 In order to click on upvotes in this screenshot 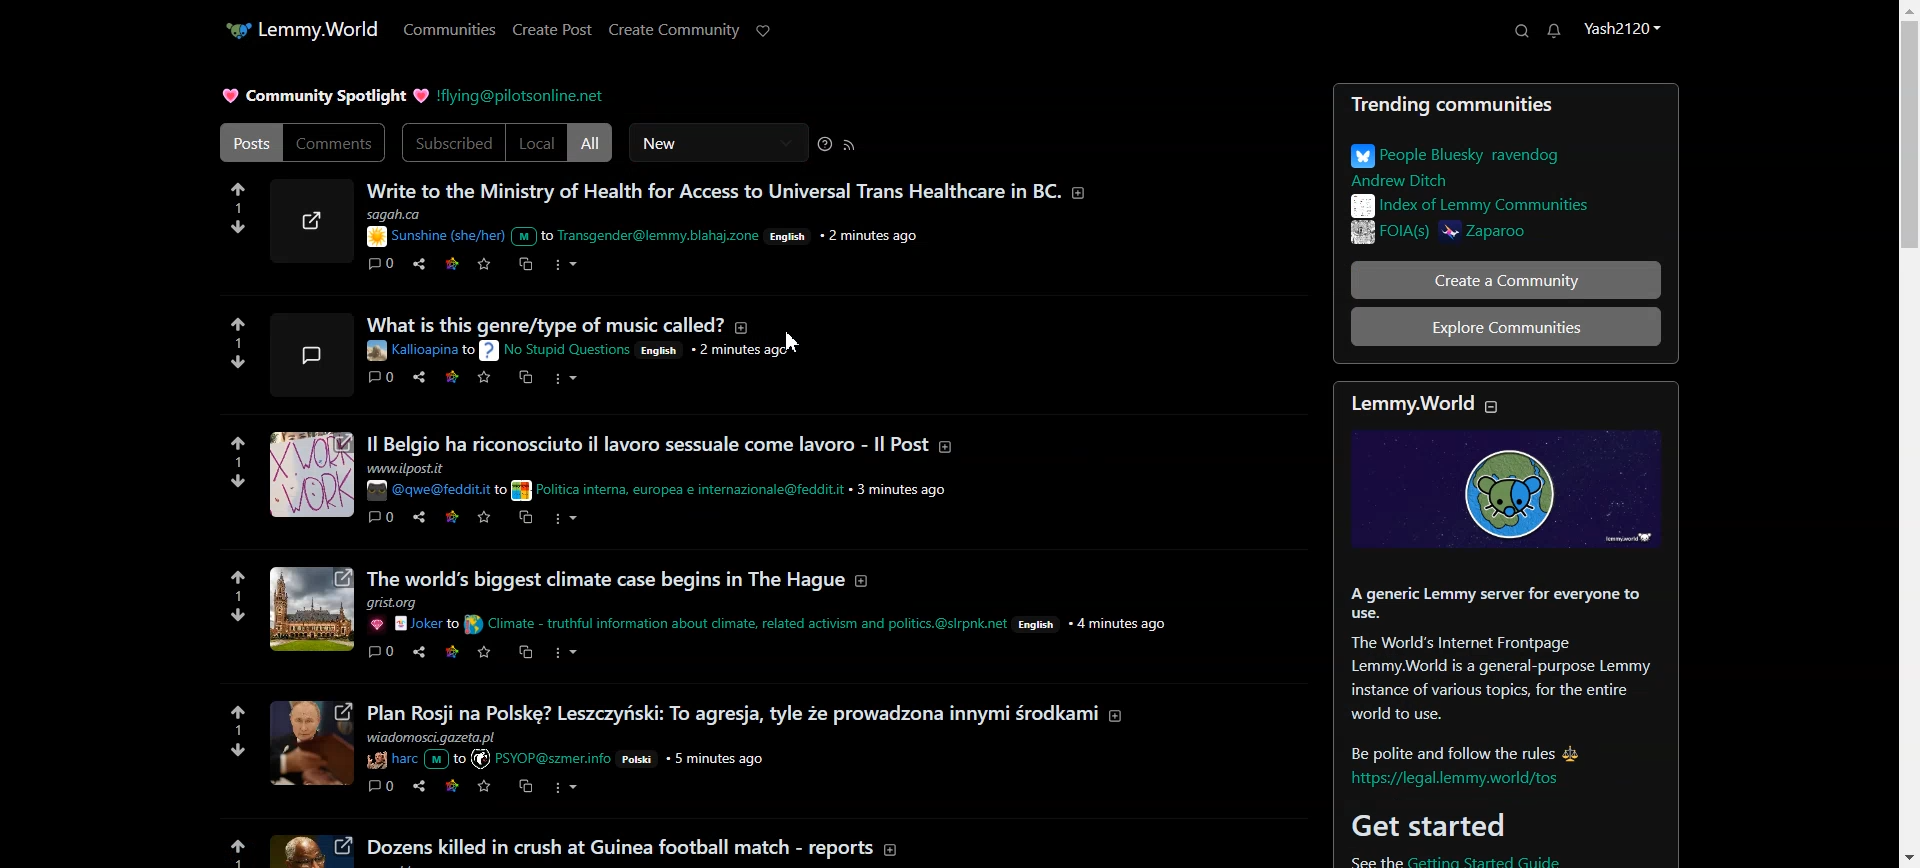, I will do `click(237, 572)`.